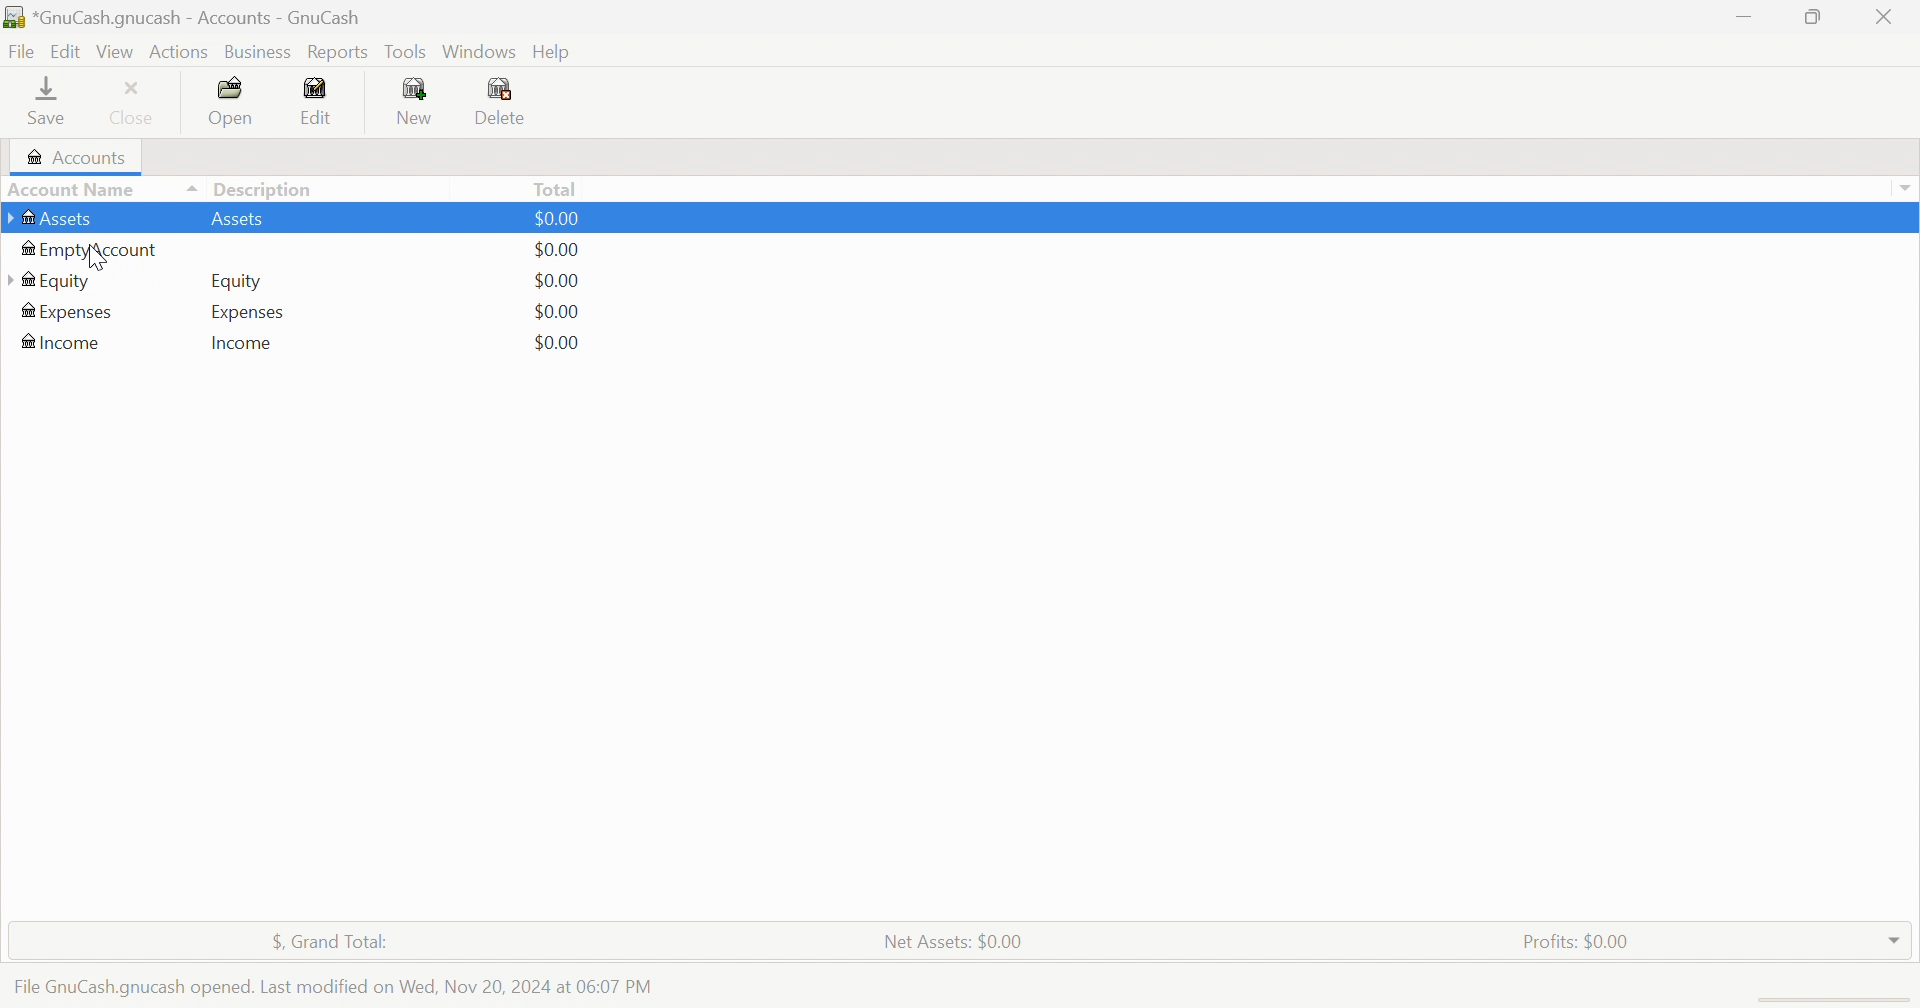 This screenshot has width=1920, height=1008. Describe the element at coordinates (178, 53) in the screenshot. I see `Actions` at that location.